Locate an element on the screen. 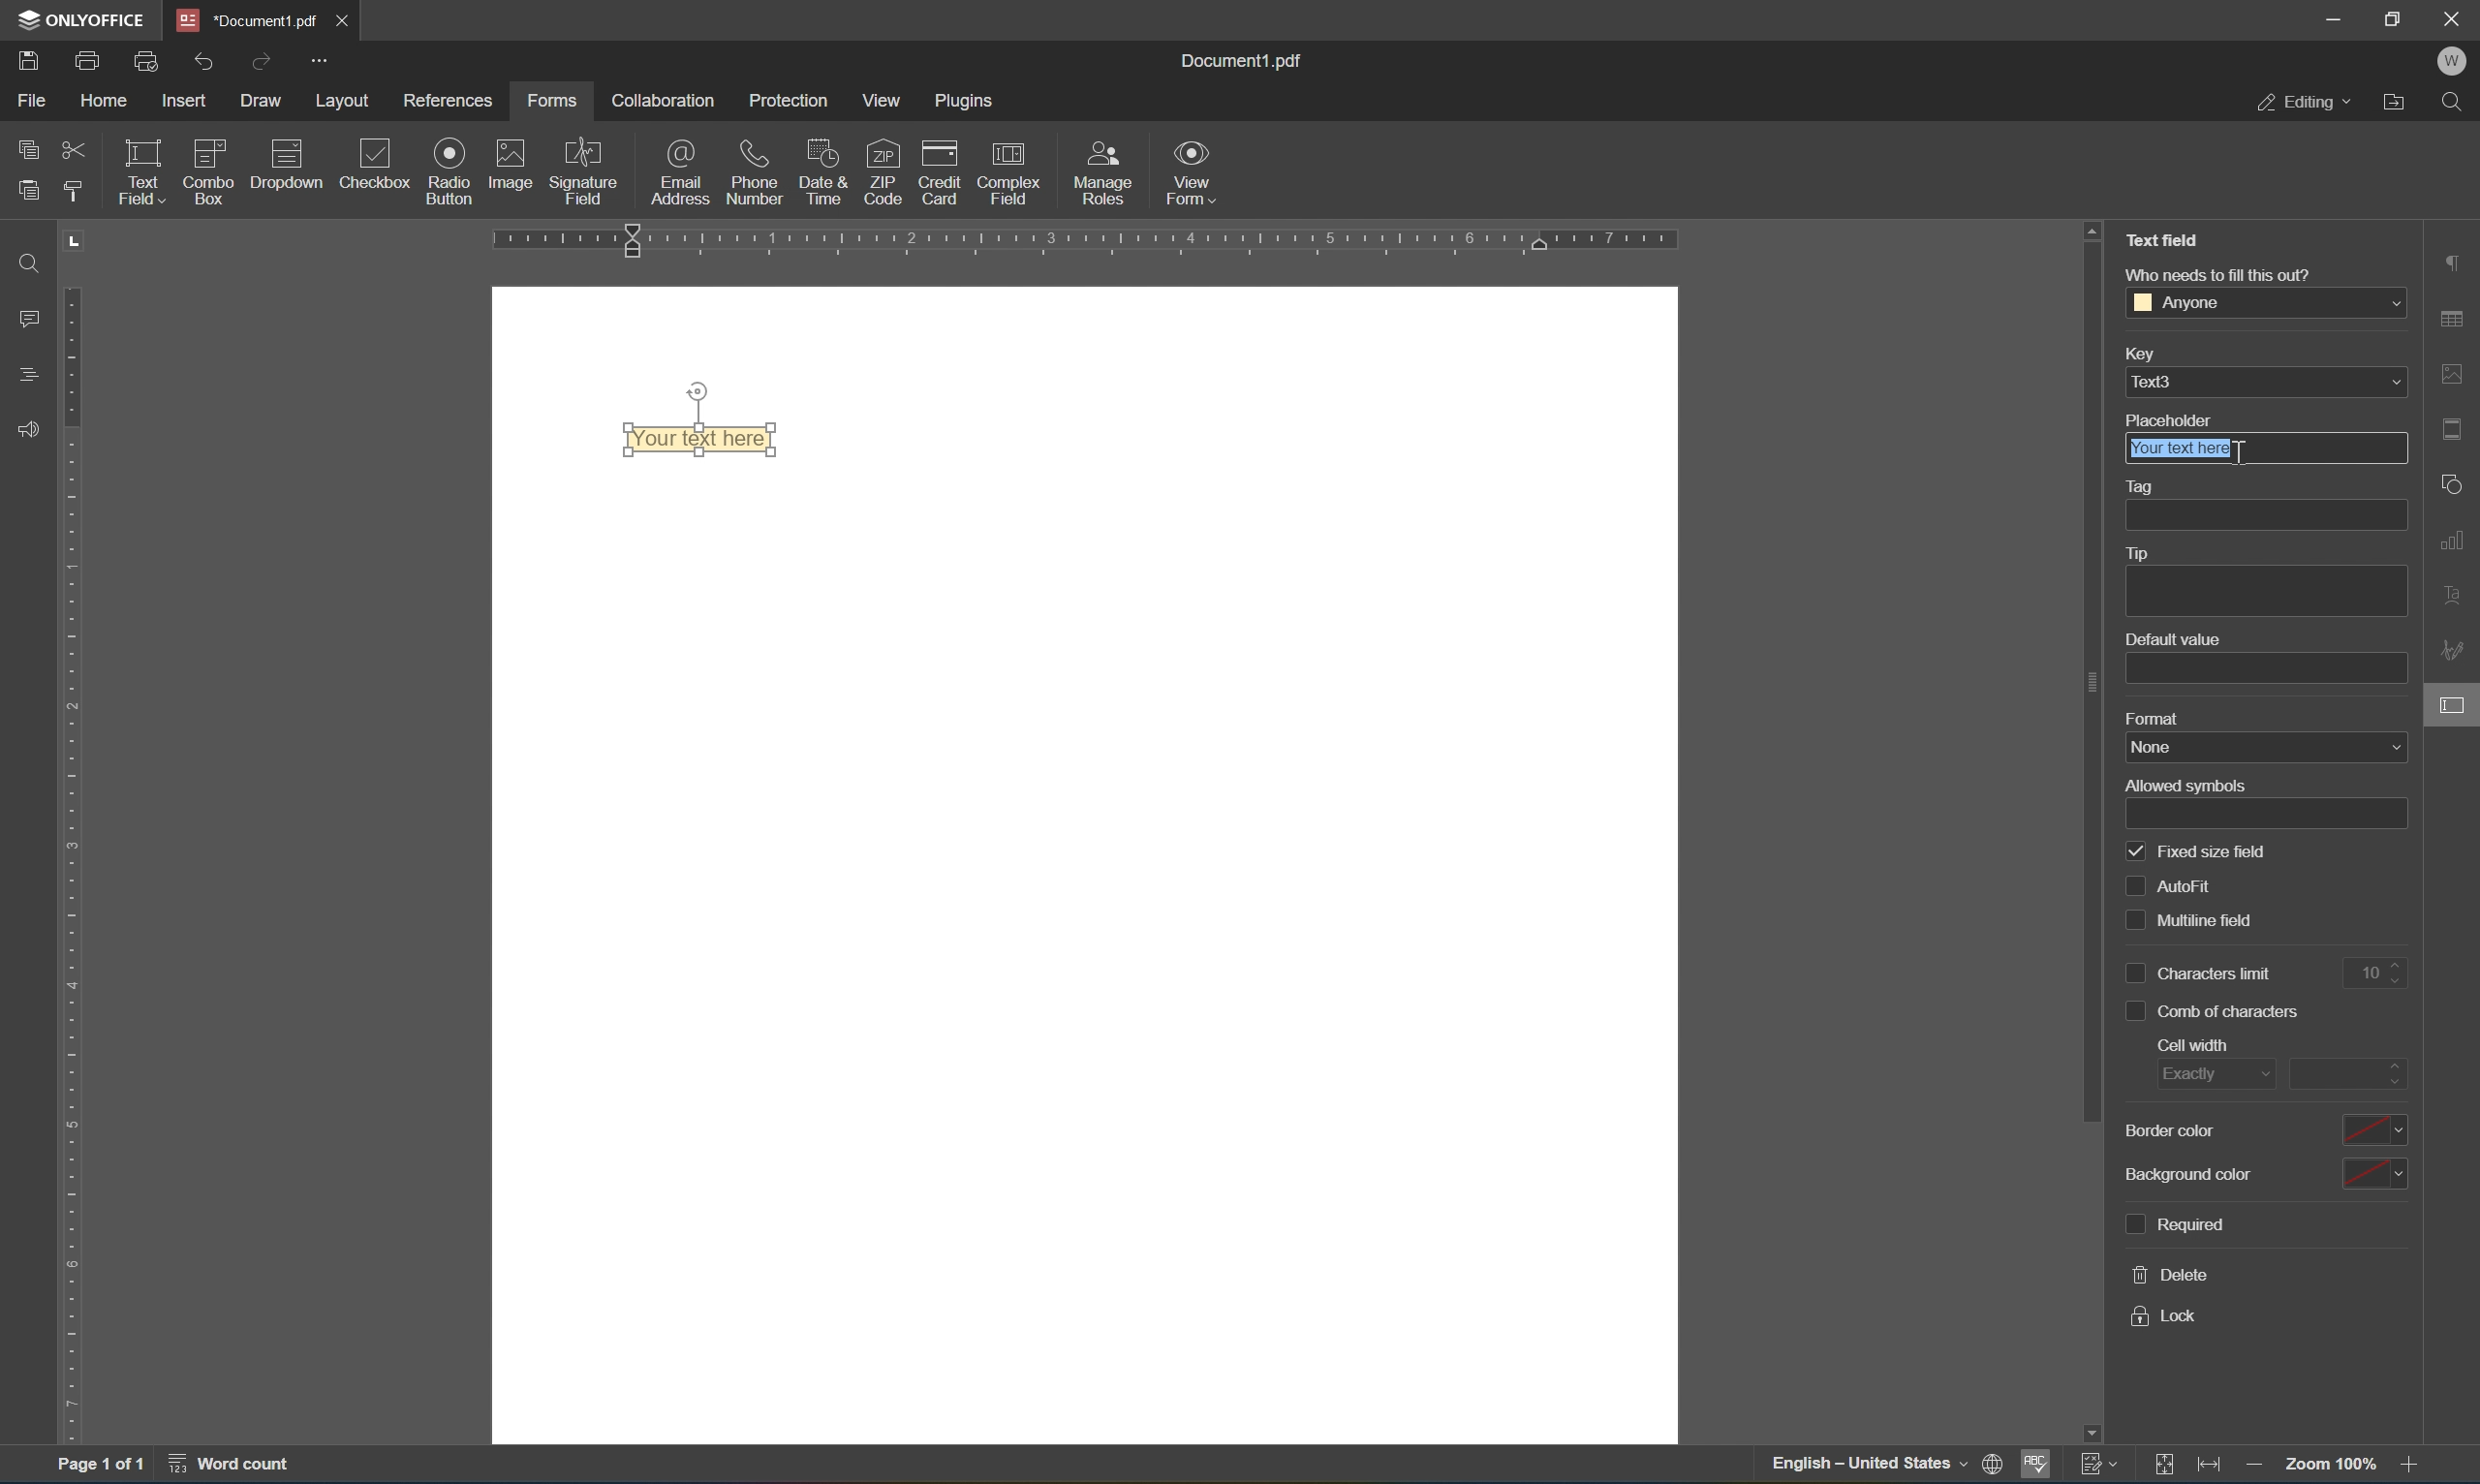 This screenshot has height=1484, width=2480. ——
English — United States is located at coordinates (1848, 1468).